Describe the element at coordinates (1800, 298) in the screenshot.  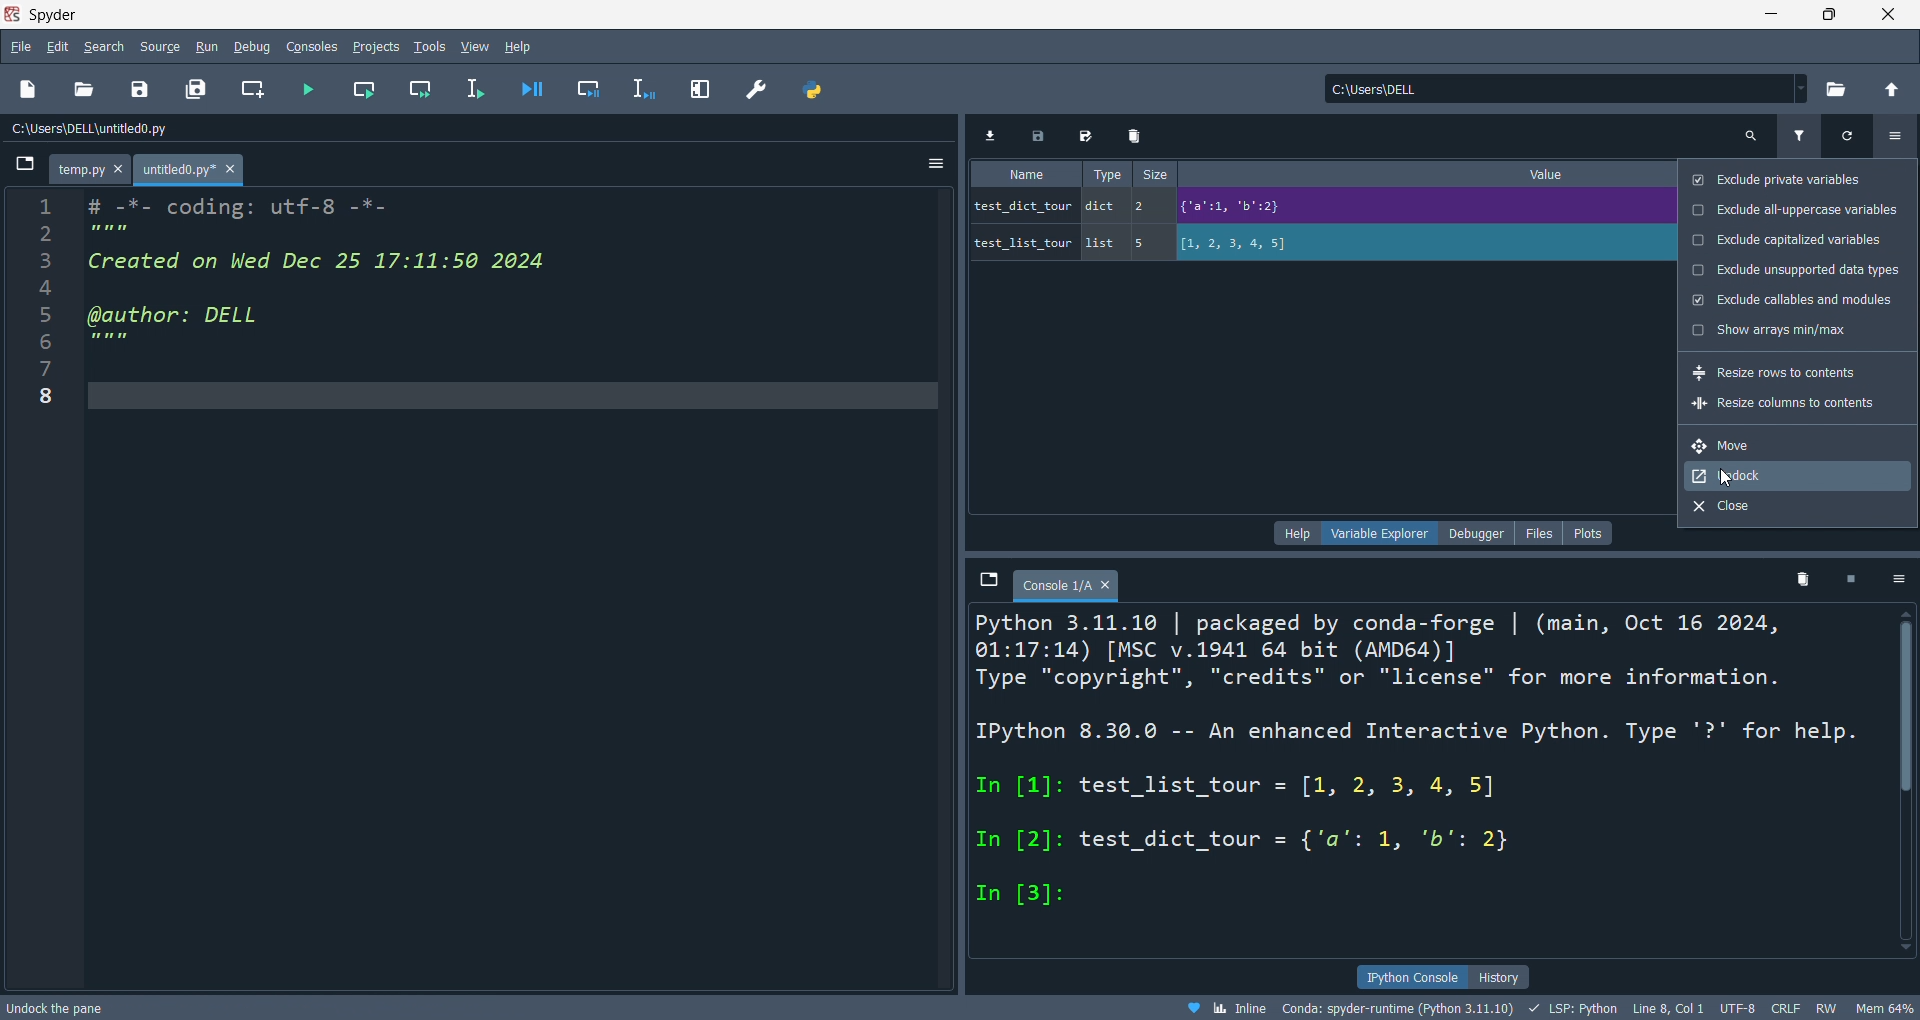
I see `exclude callables and modules` at that location.